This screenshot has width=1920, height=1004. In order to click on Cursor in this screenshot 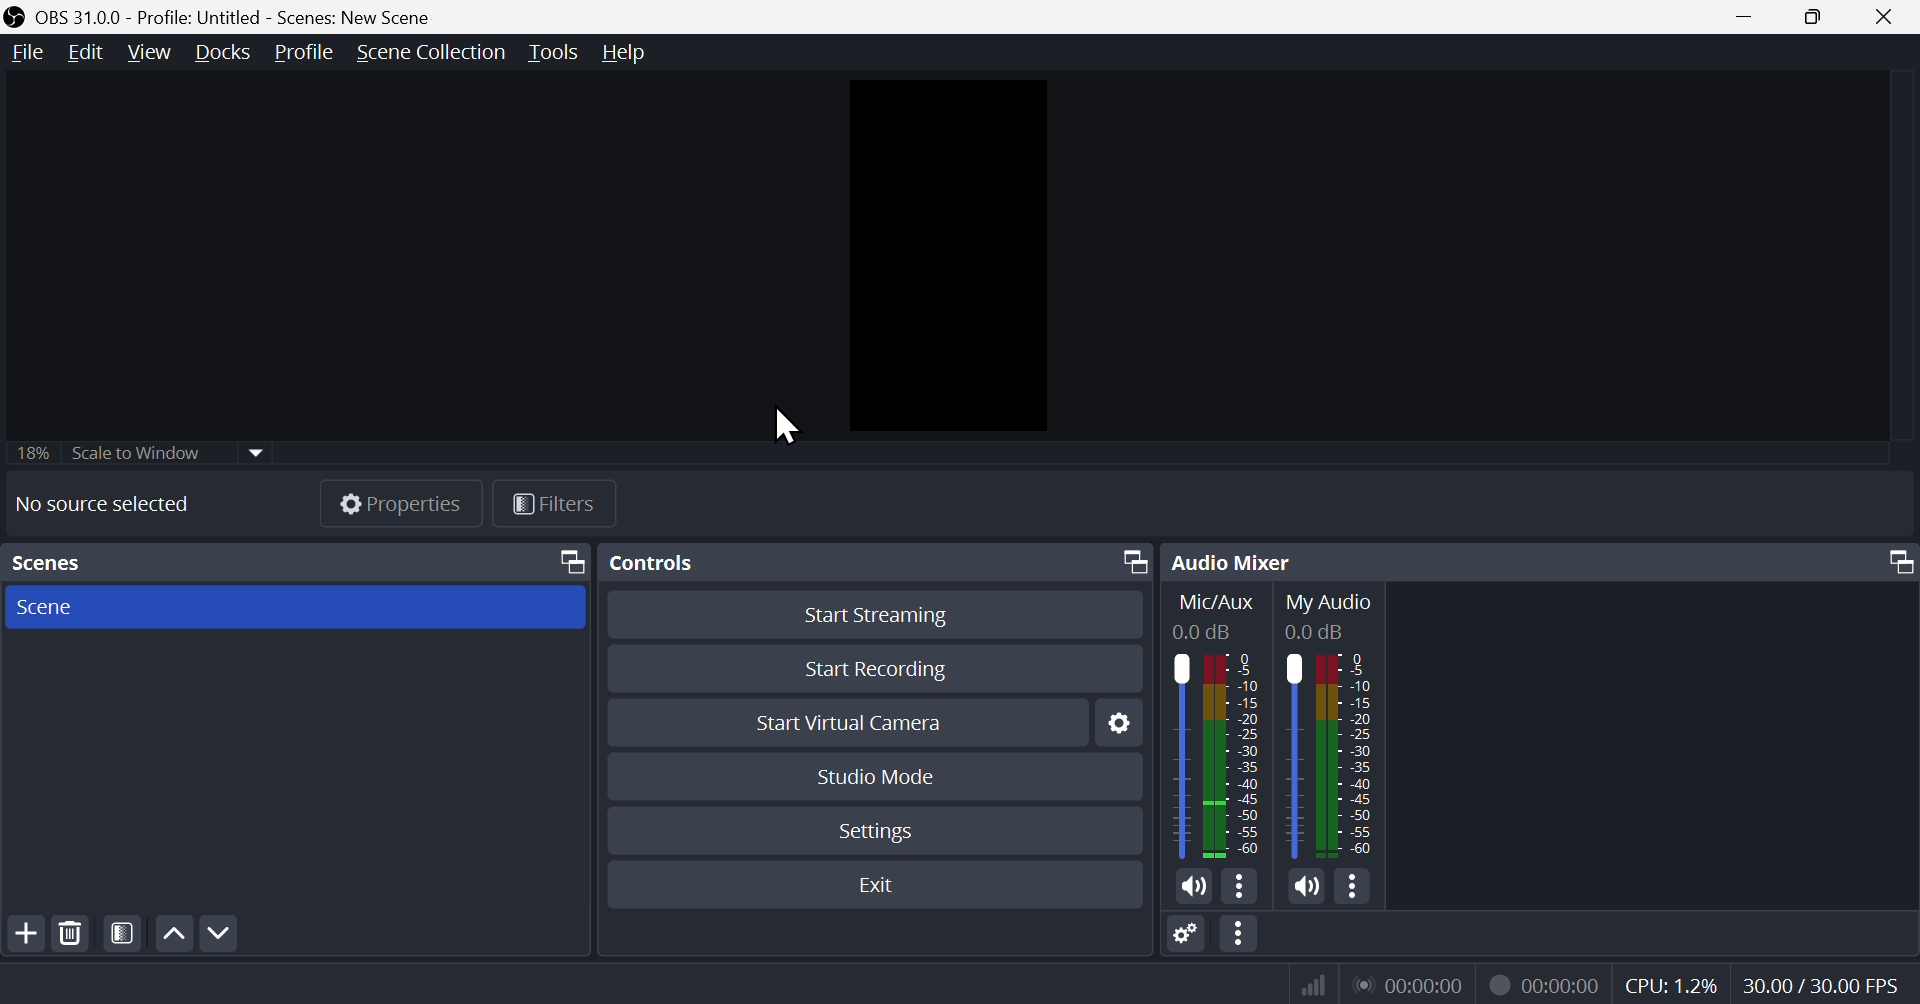, I will do `click(793, 423)`.